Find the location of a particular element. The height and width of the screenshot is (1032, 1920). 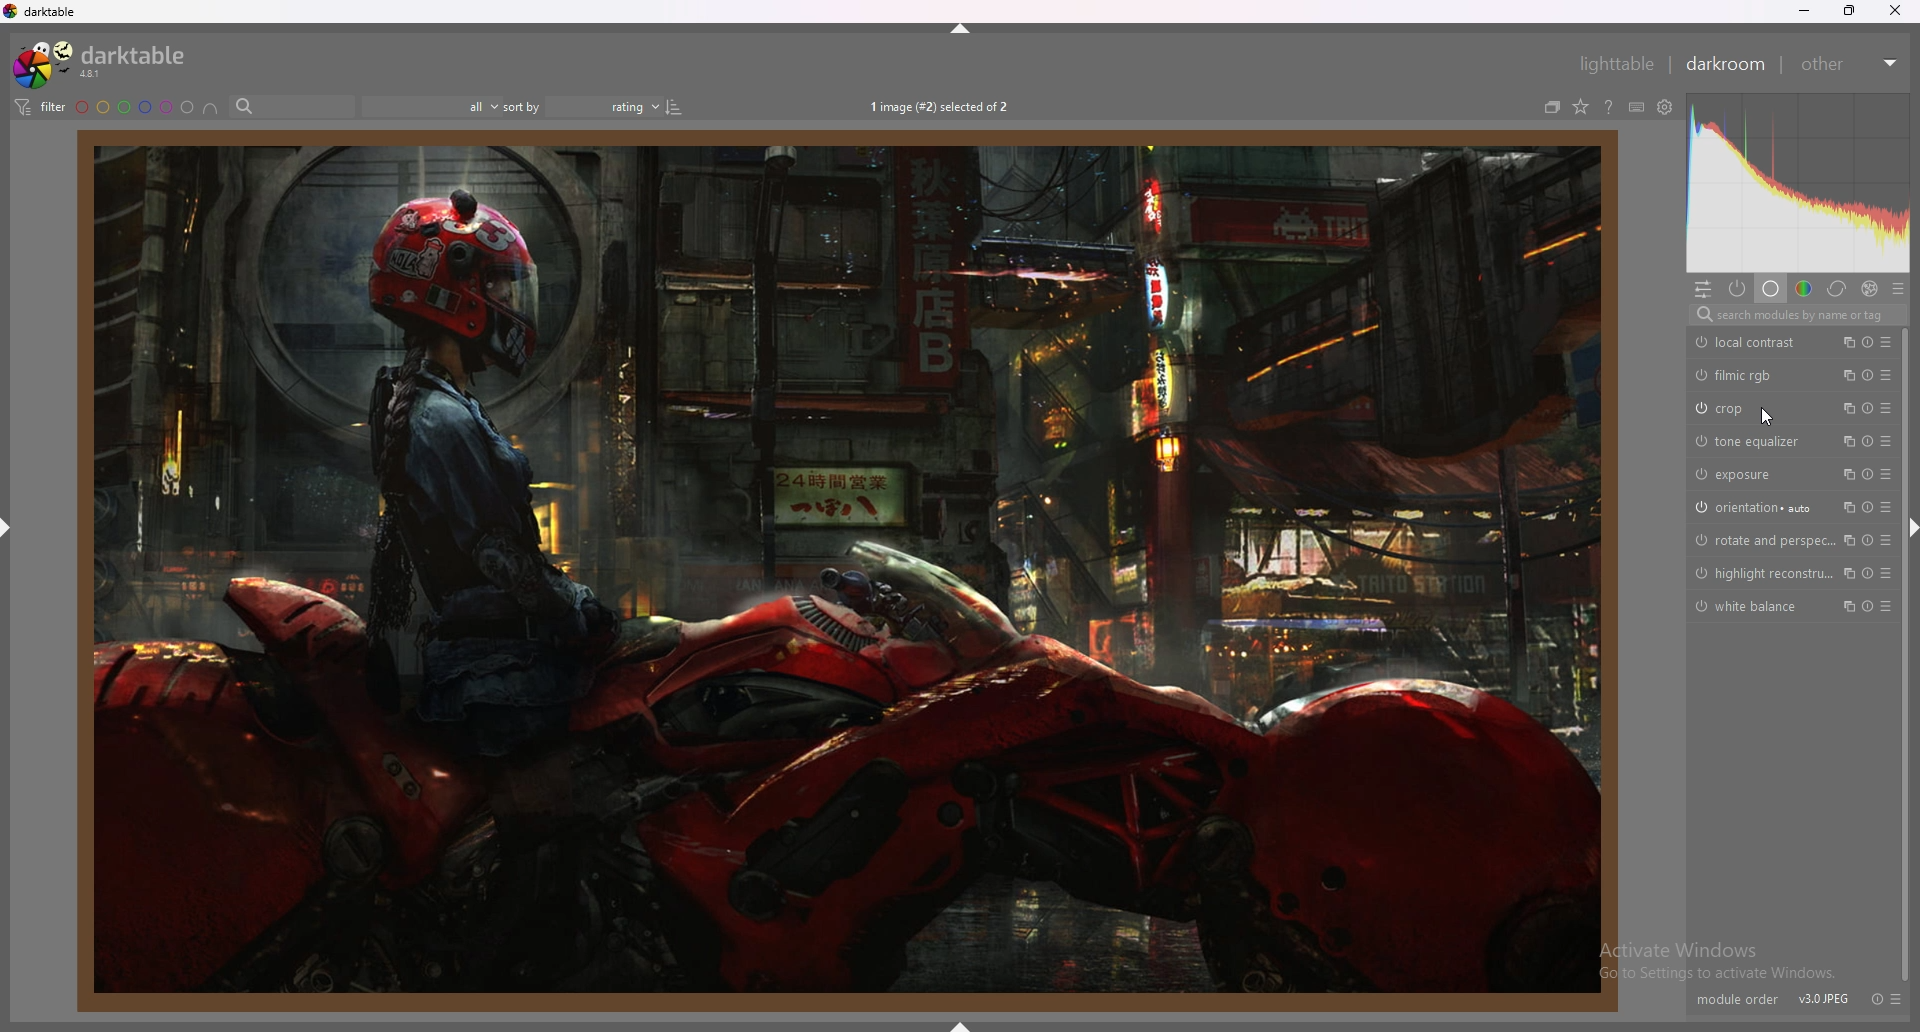

reset is located at coordinates (1867, 474).